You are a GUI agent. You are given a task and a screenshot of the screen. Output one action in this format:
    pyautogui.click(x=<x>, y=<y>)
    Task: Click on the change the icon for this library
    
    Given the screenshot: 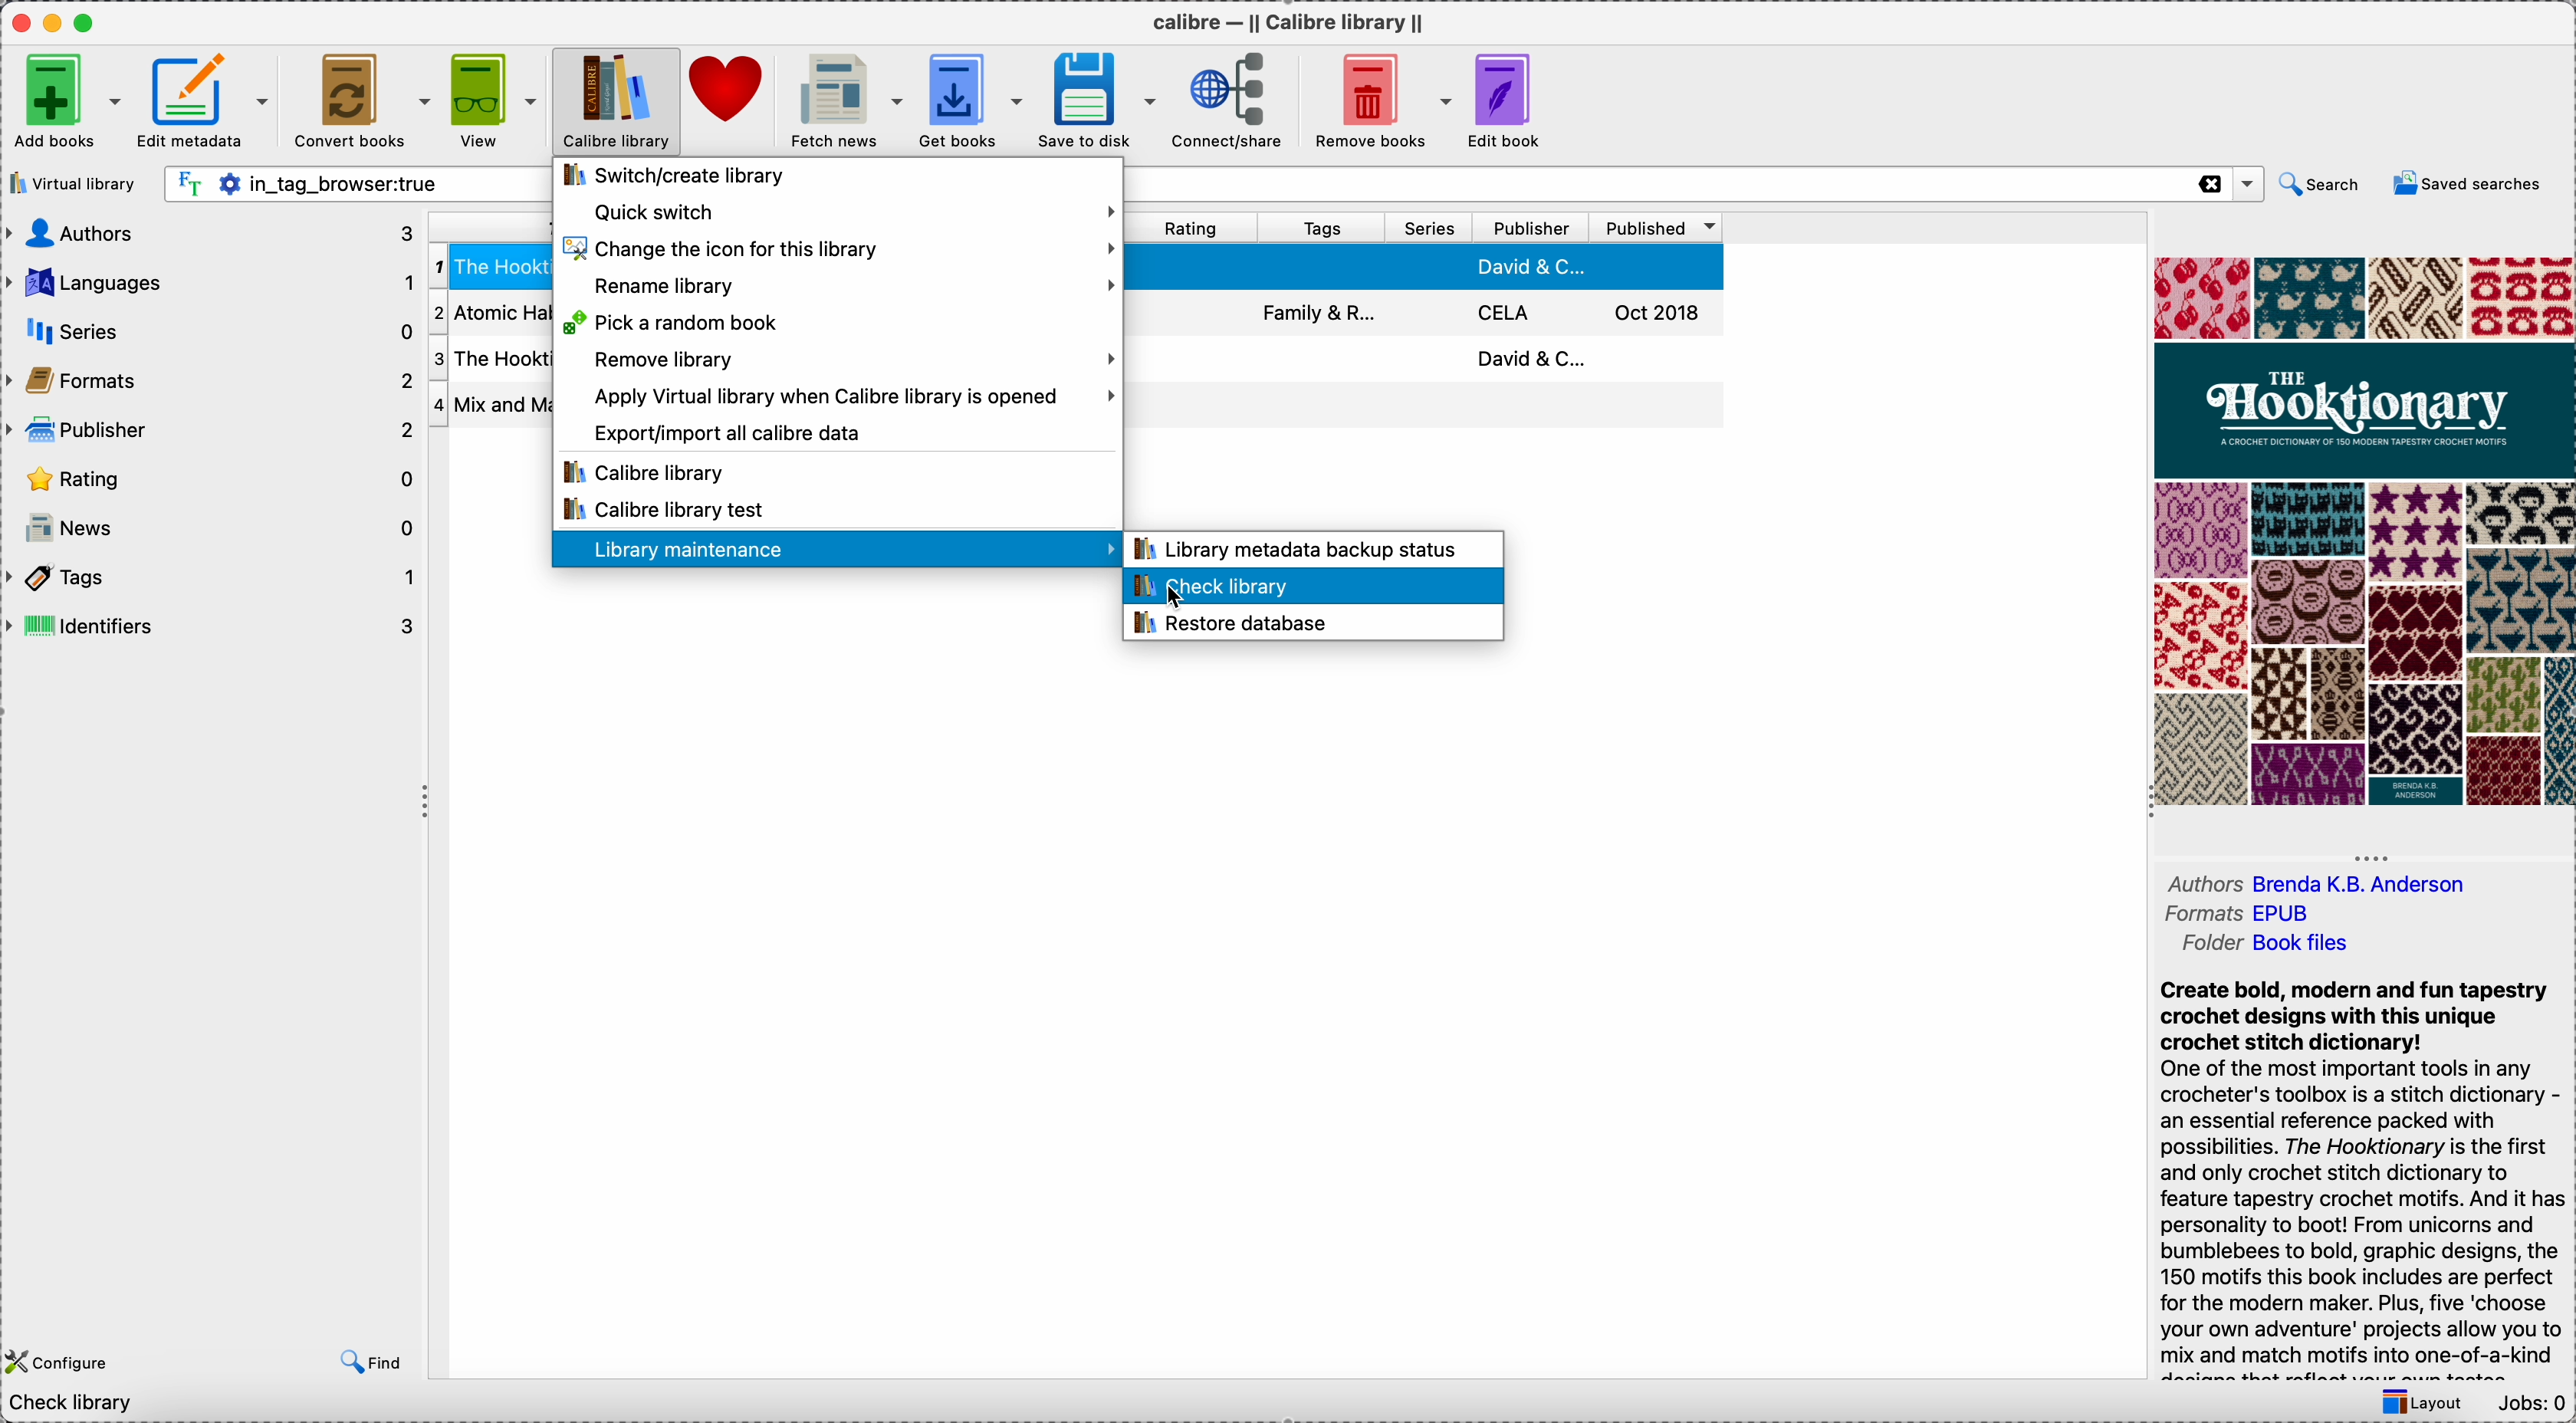 What is the action you would take?
    pyautogui.click(x=842, y=250)
    